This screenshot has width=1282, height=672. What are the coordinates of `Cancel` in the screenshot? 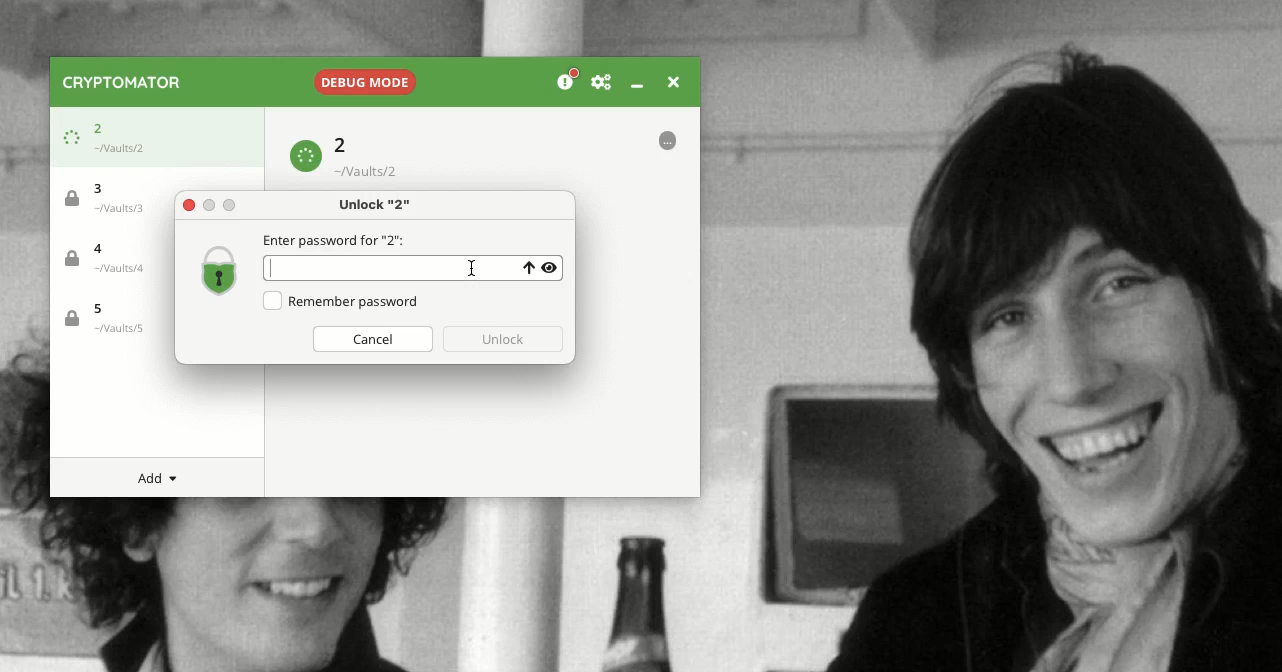 It's located at (371, 340).